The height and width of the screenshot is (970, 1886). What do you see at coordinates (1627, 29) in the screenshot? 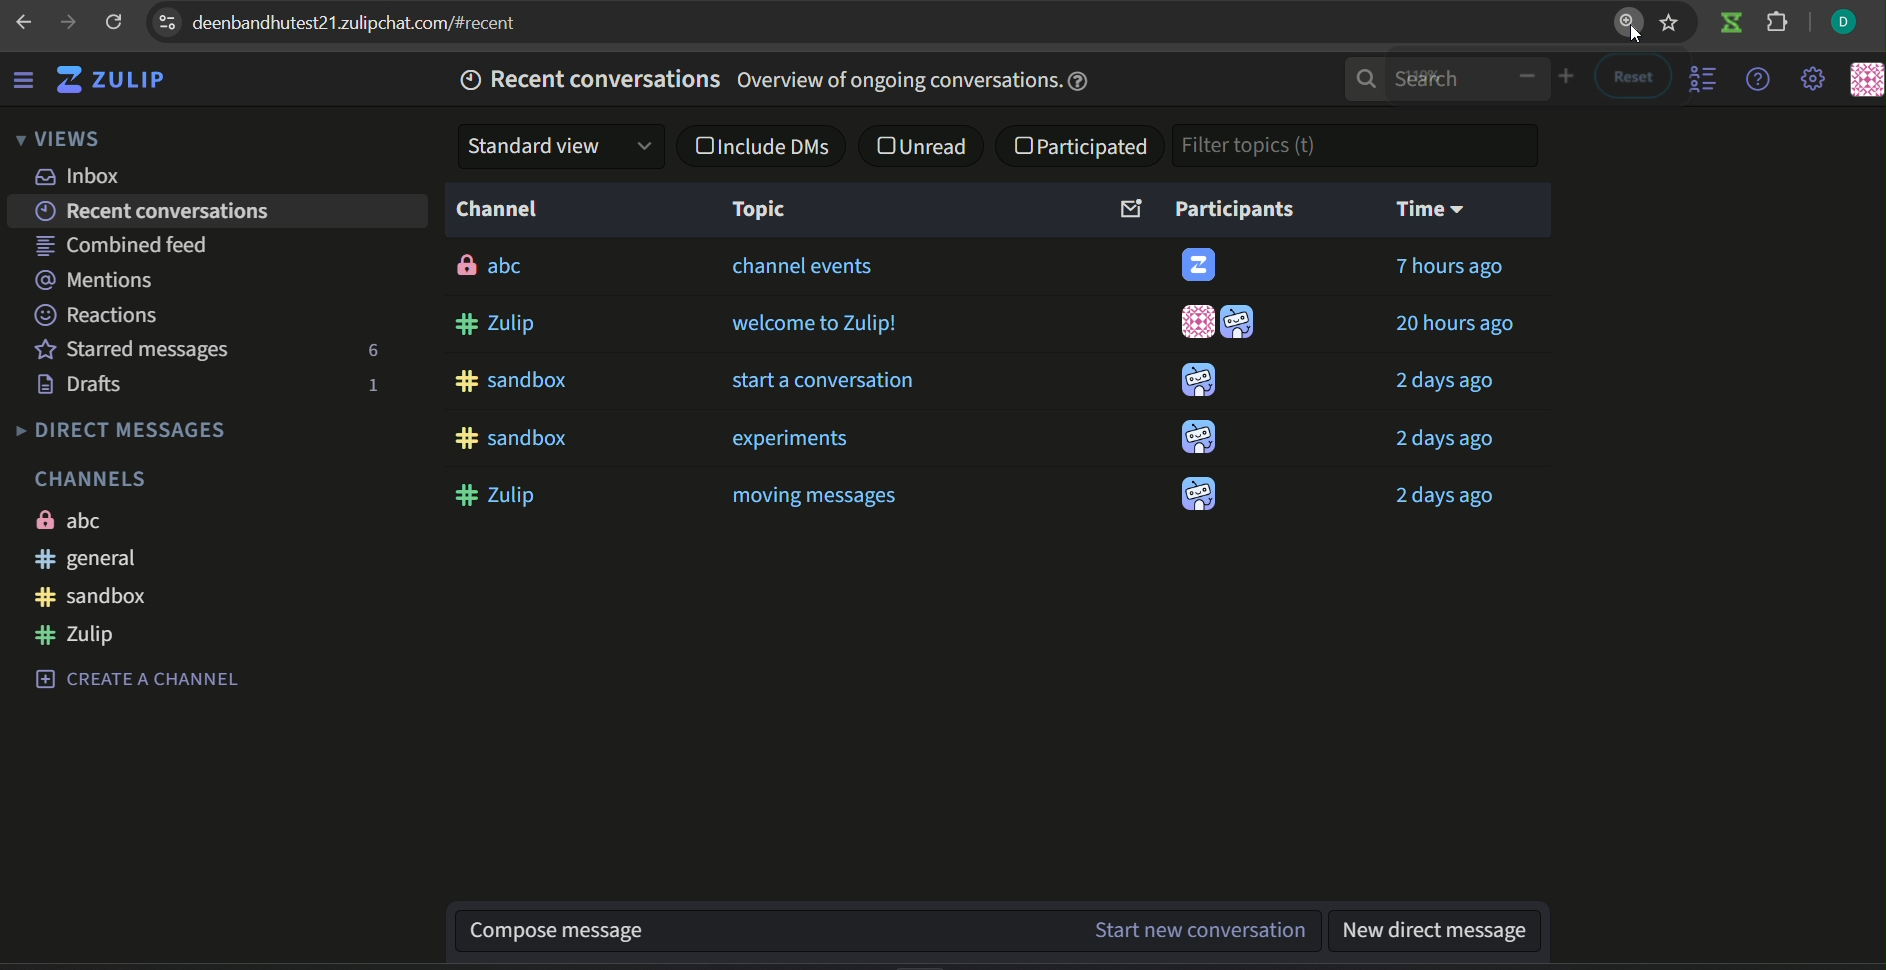
I see `cursor` at bounding box center [1627, 29].